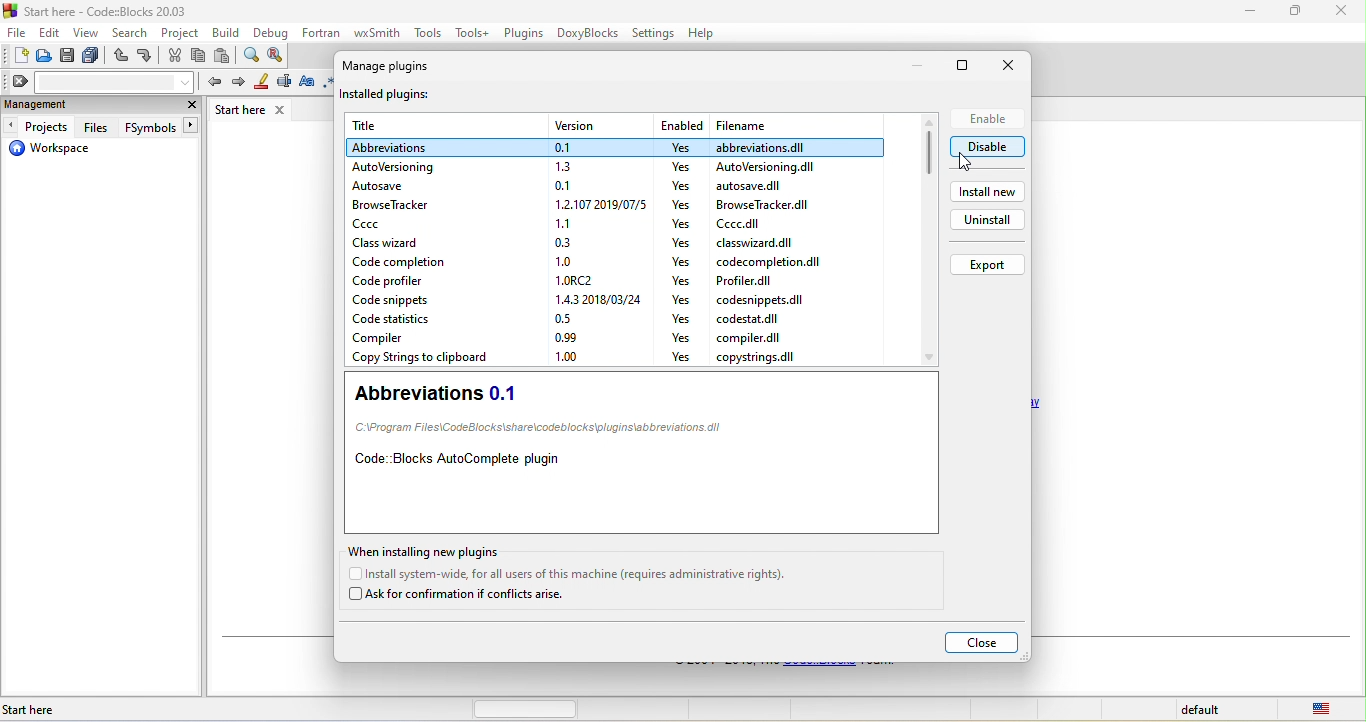  What do you see at coordinates (680, 281) in the screenshot?
I see `yes` at bounding box center [680, 281].